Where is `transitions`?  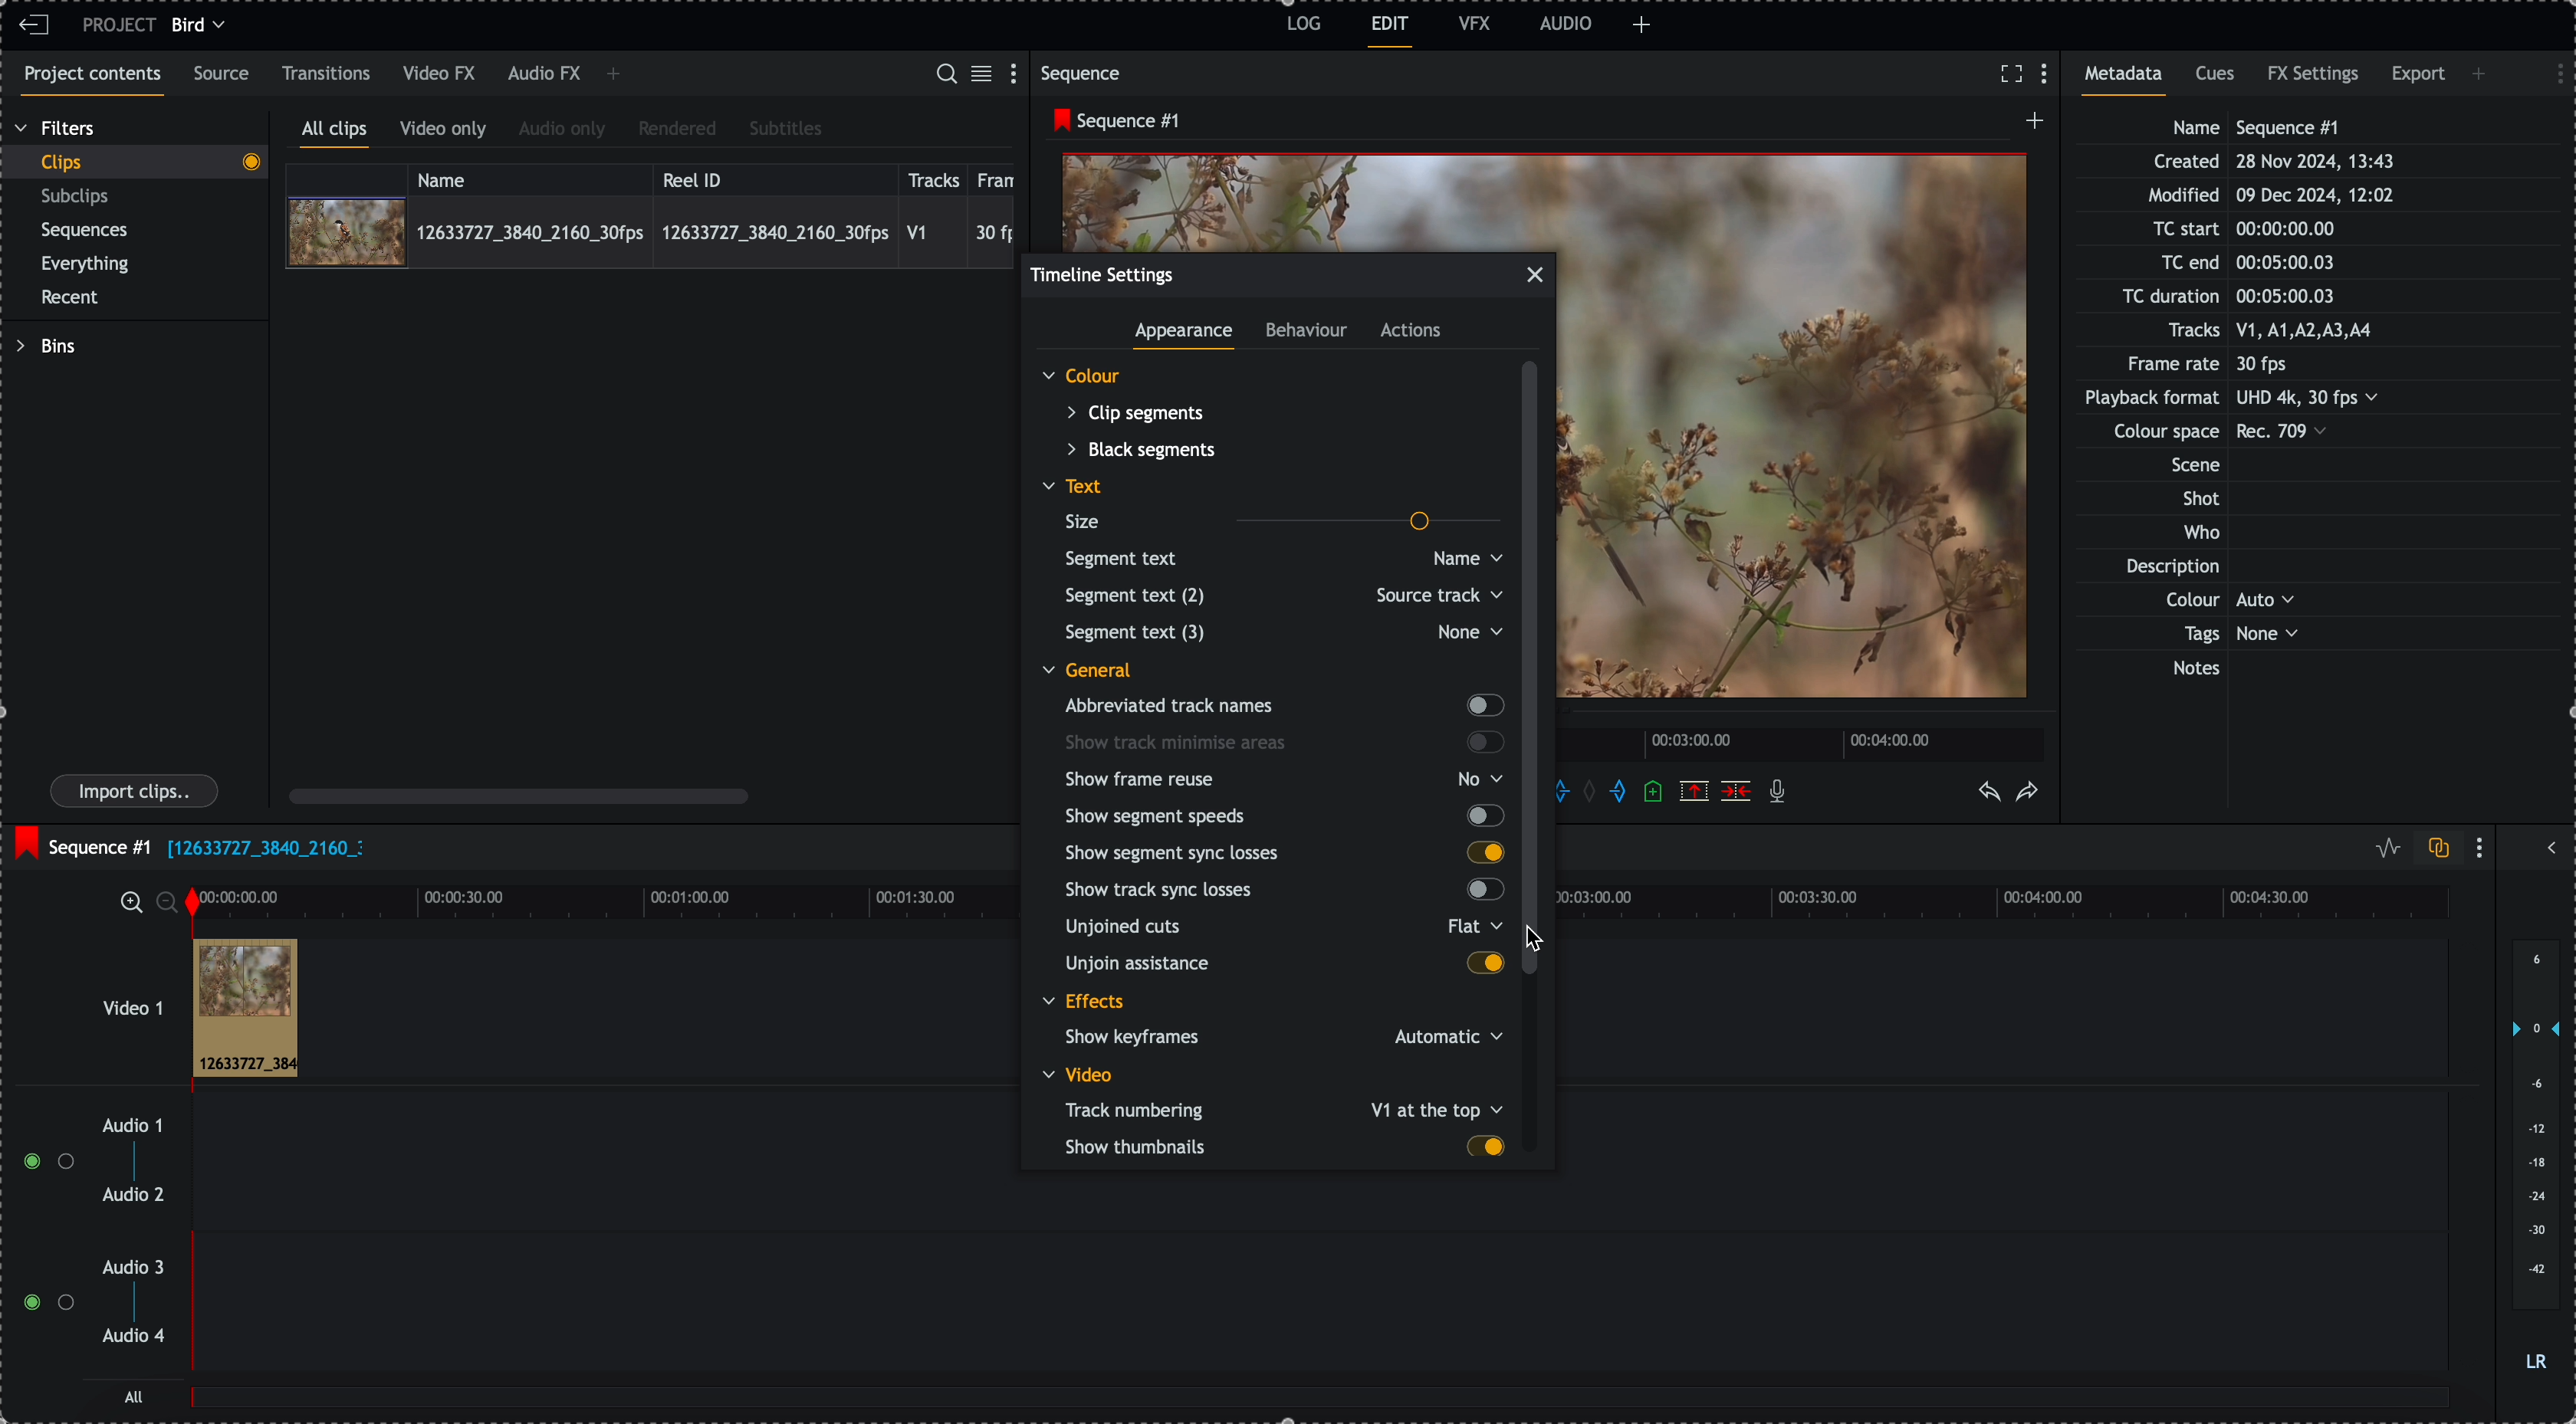
transitions is located at coordinates (327, 73).